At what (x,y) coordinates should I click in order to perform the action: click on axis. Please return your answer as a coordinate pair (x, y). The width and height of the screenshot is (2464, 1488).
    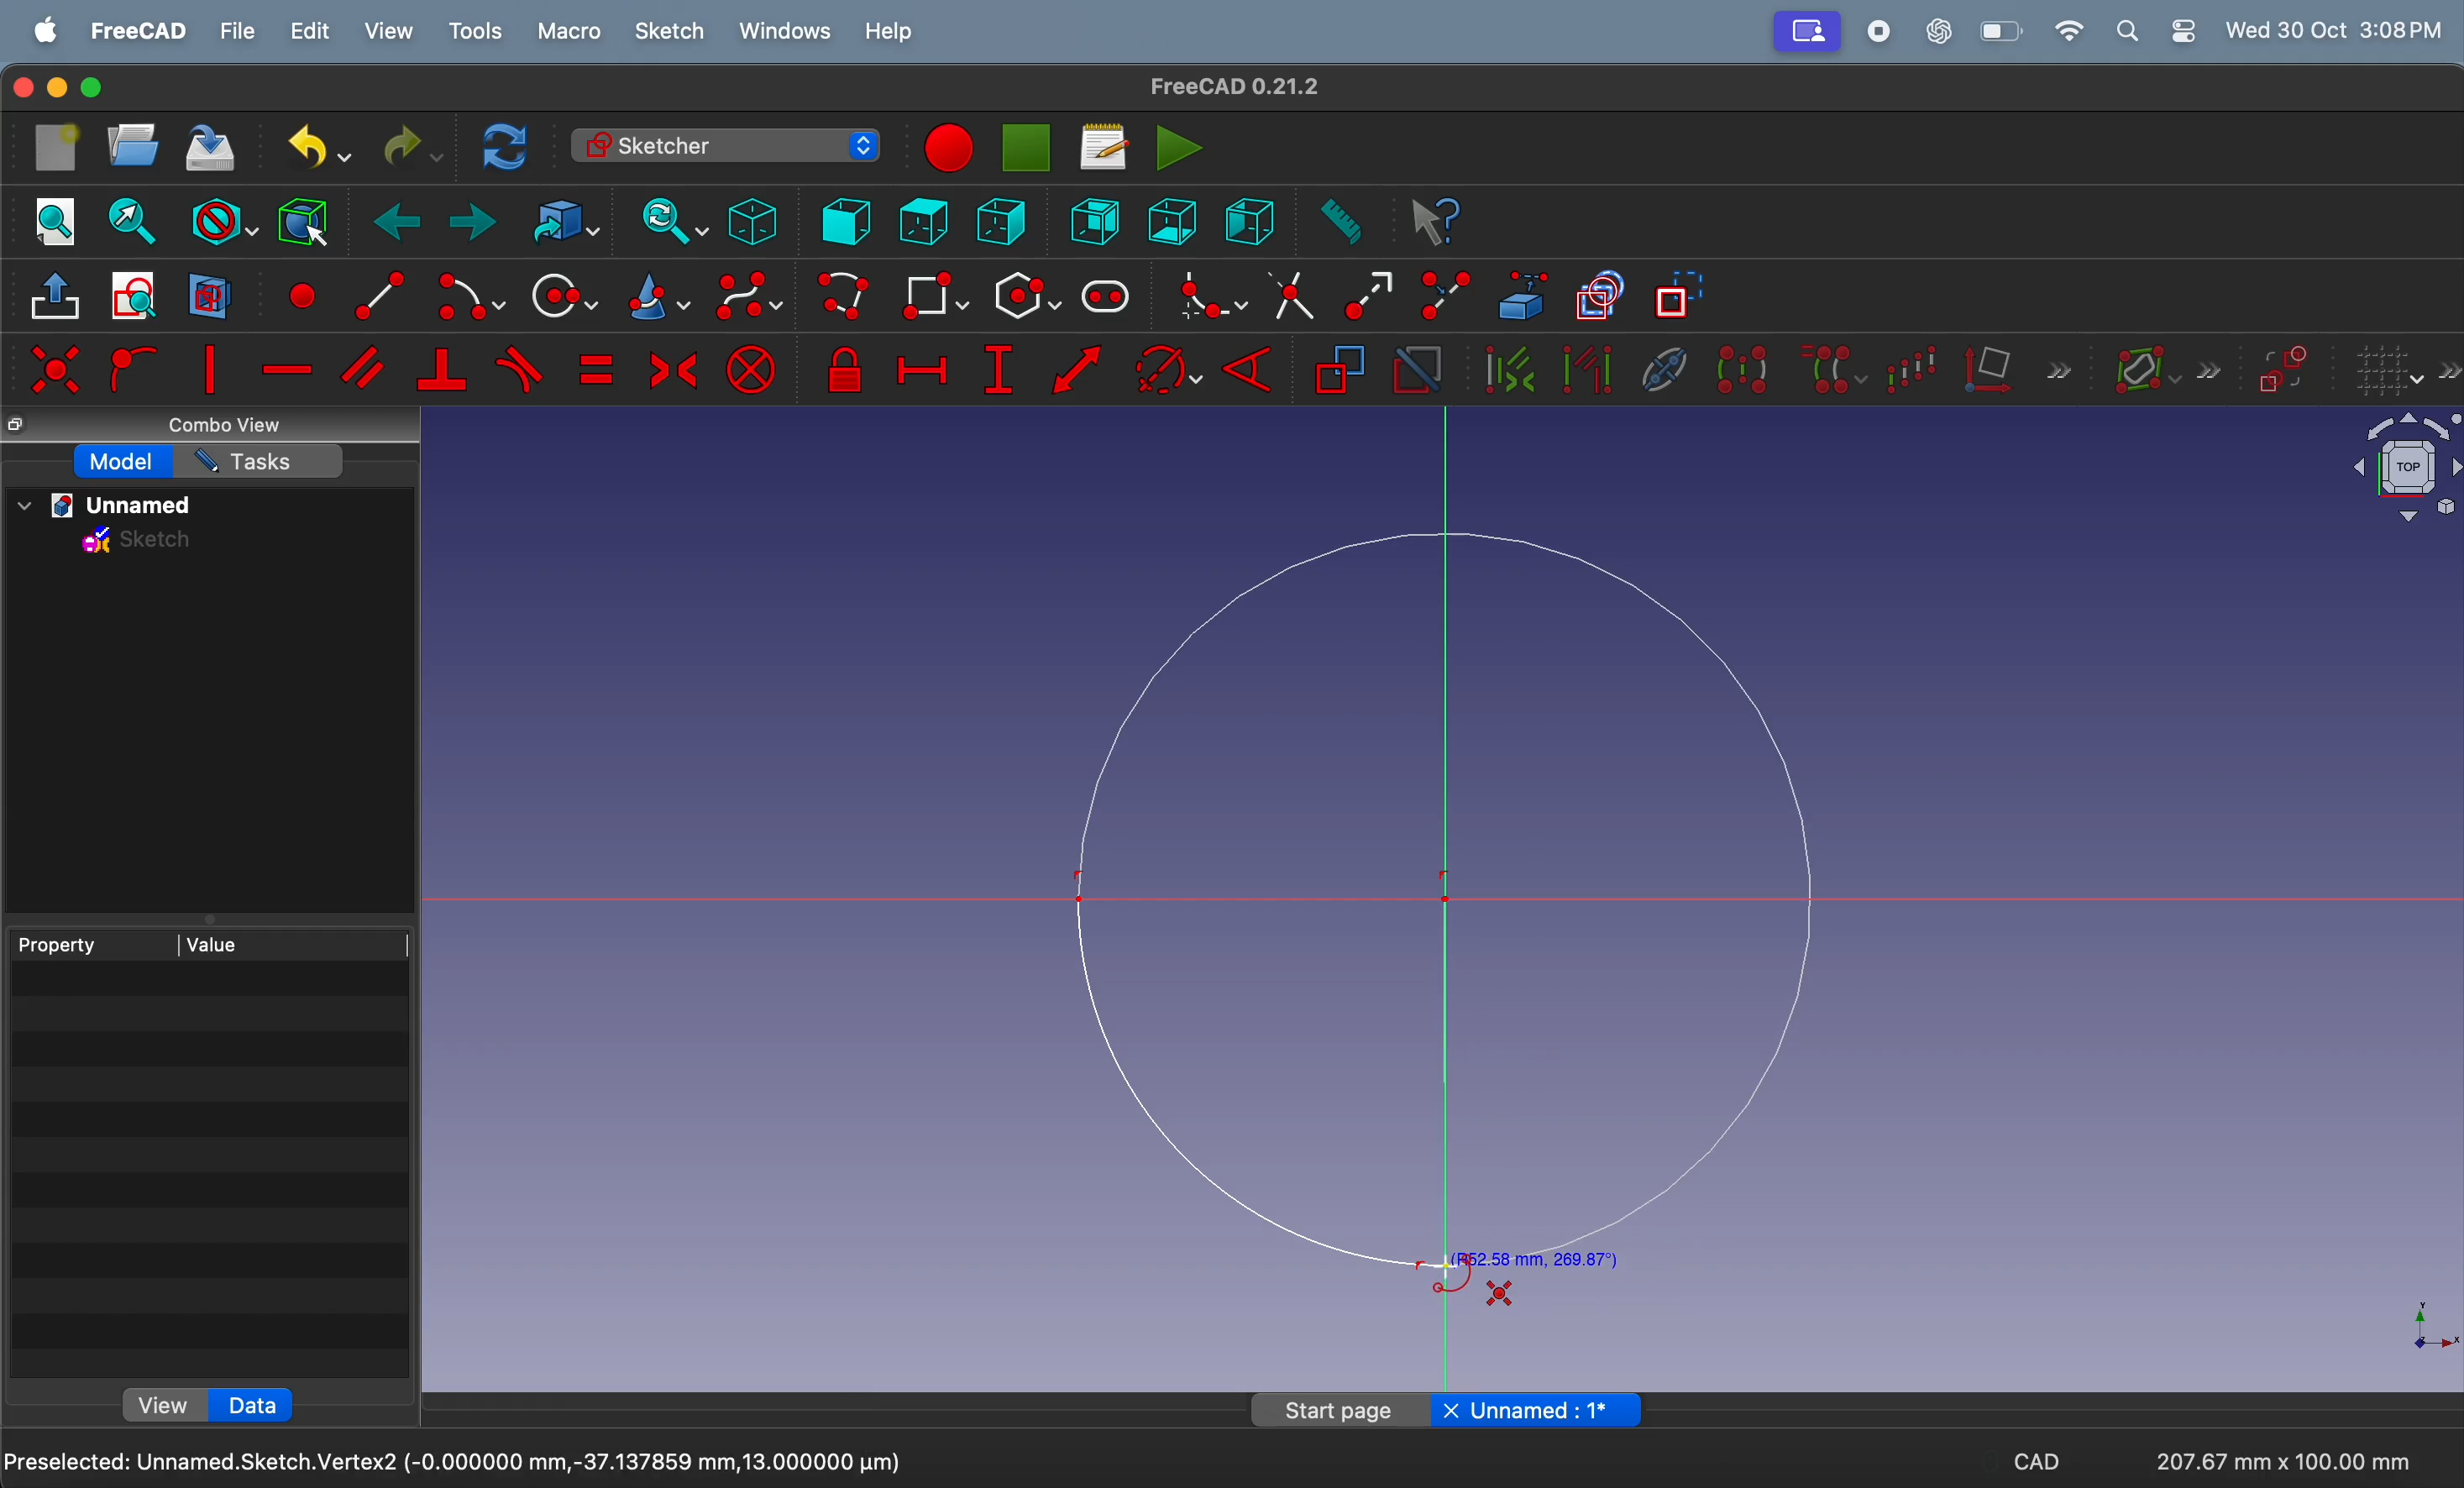
    Looking at the image, I should click on (2421, 1324).